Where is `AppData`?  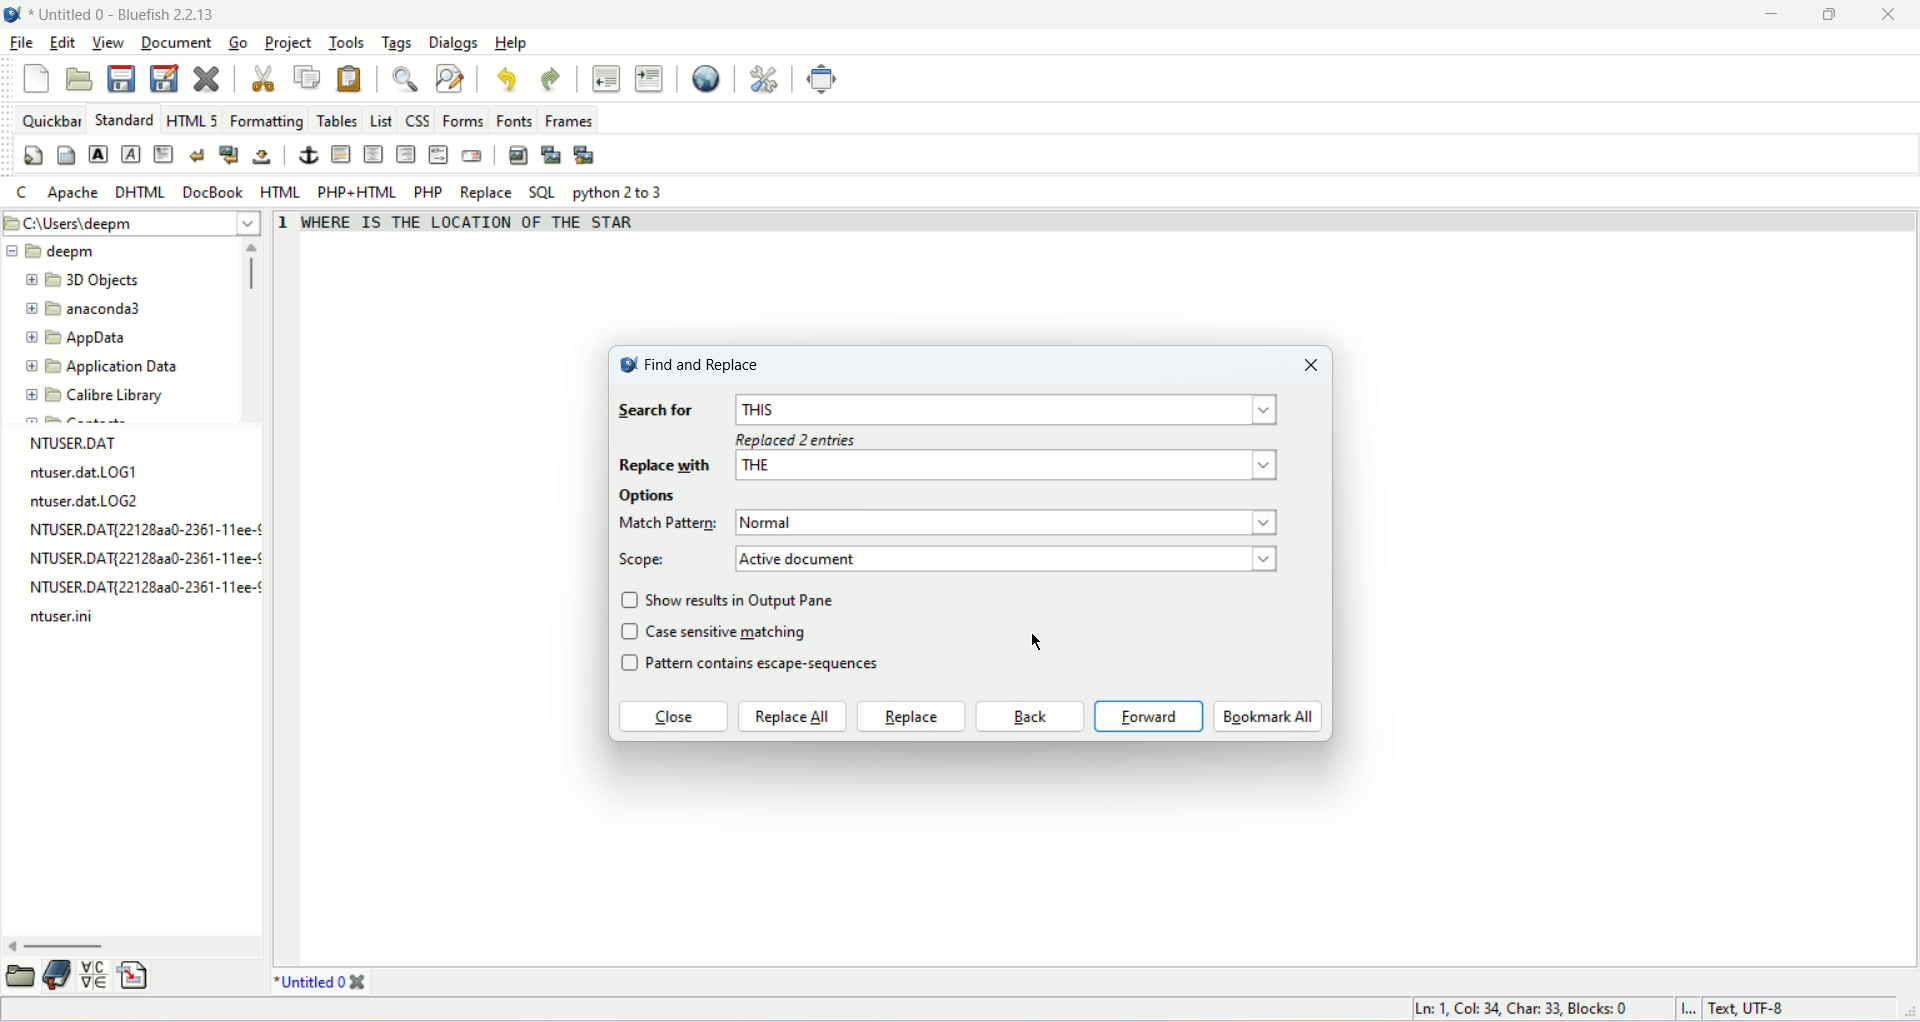 AppData is located at coordinates (79, 337).